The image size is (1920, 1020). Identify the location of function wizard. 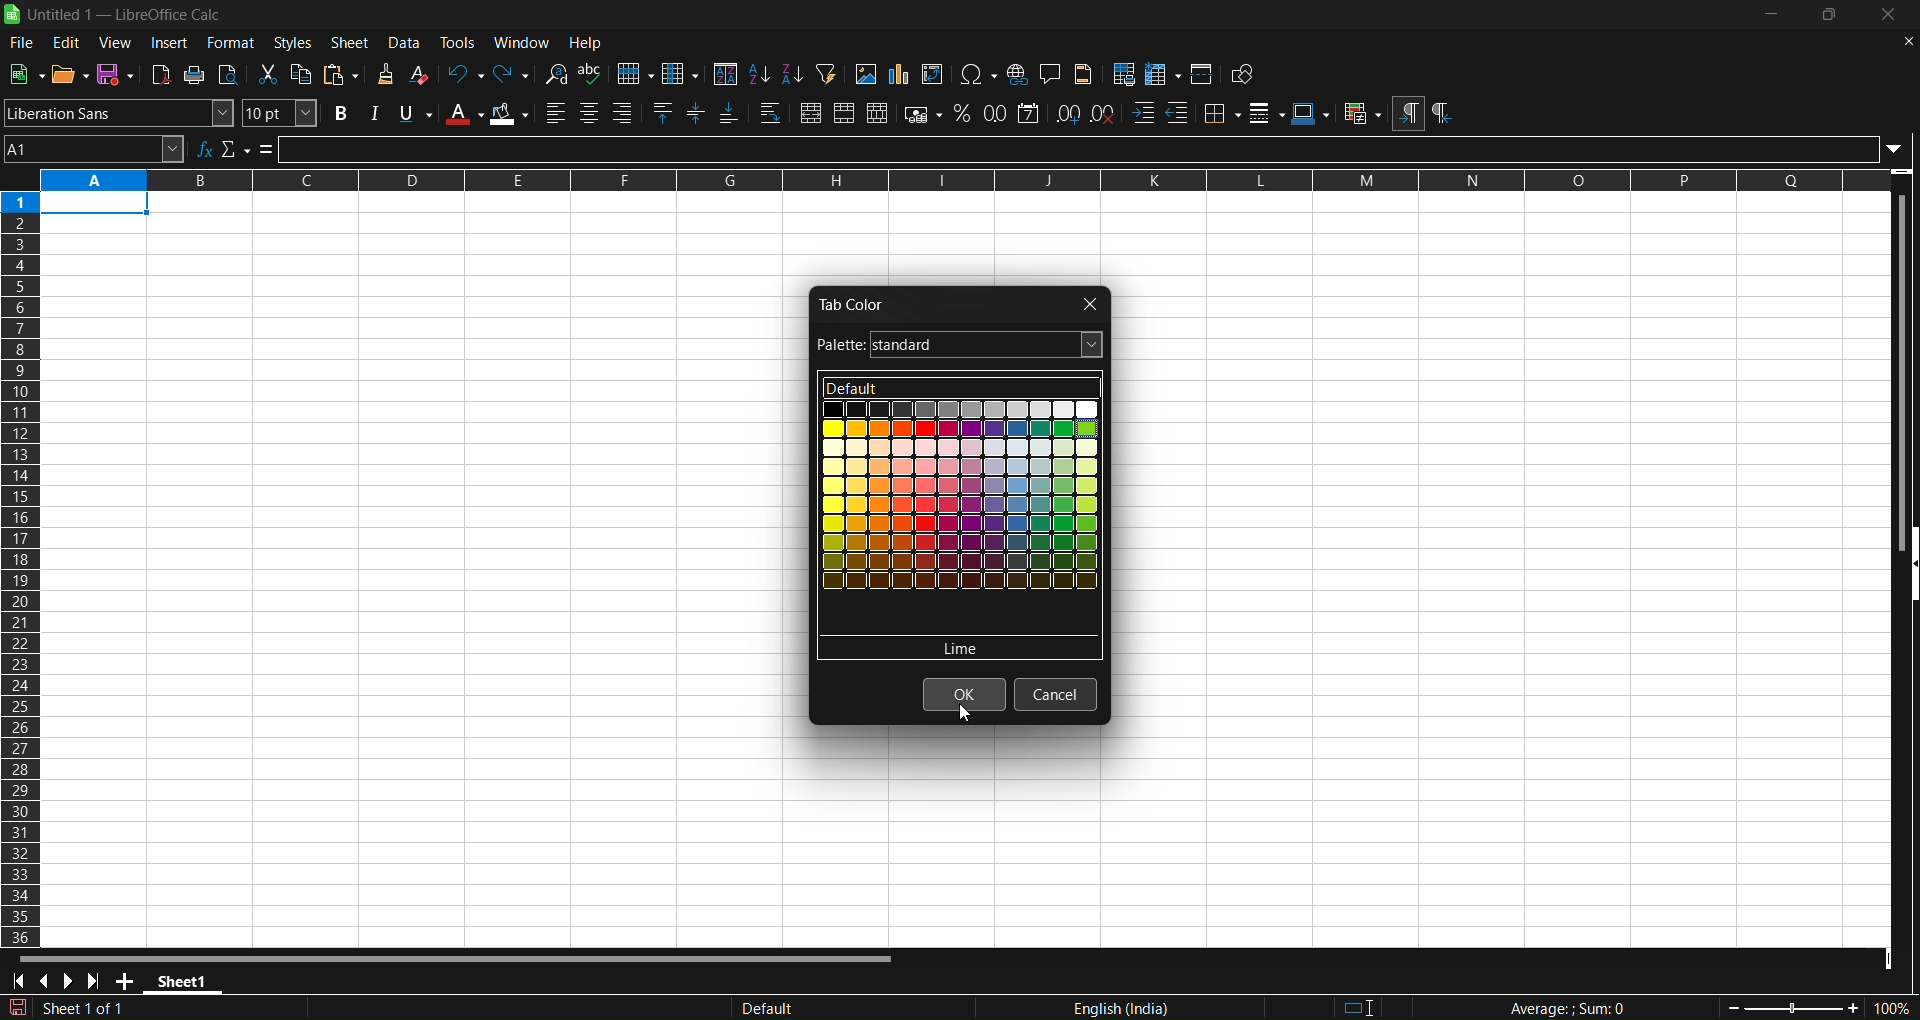
(205, 148).